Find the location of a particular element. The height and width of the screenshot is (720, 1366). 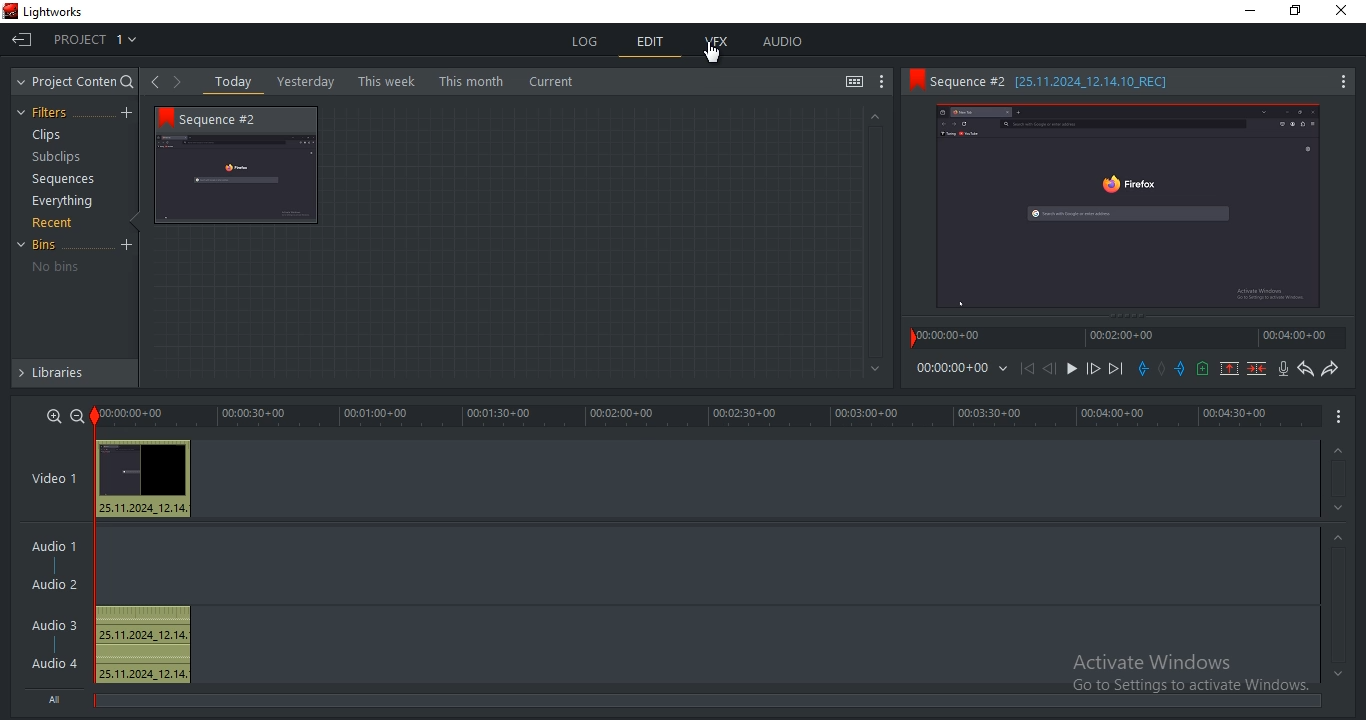

selection cursor is located at coordinates (712, 54).